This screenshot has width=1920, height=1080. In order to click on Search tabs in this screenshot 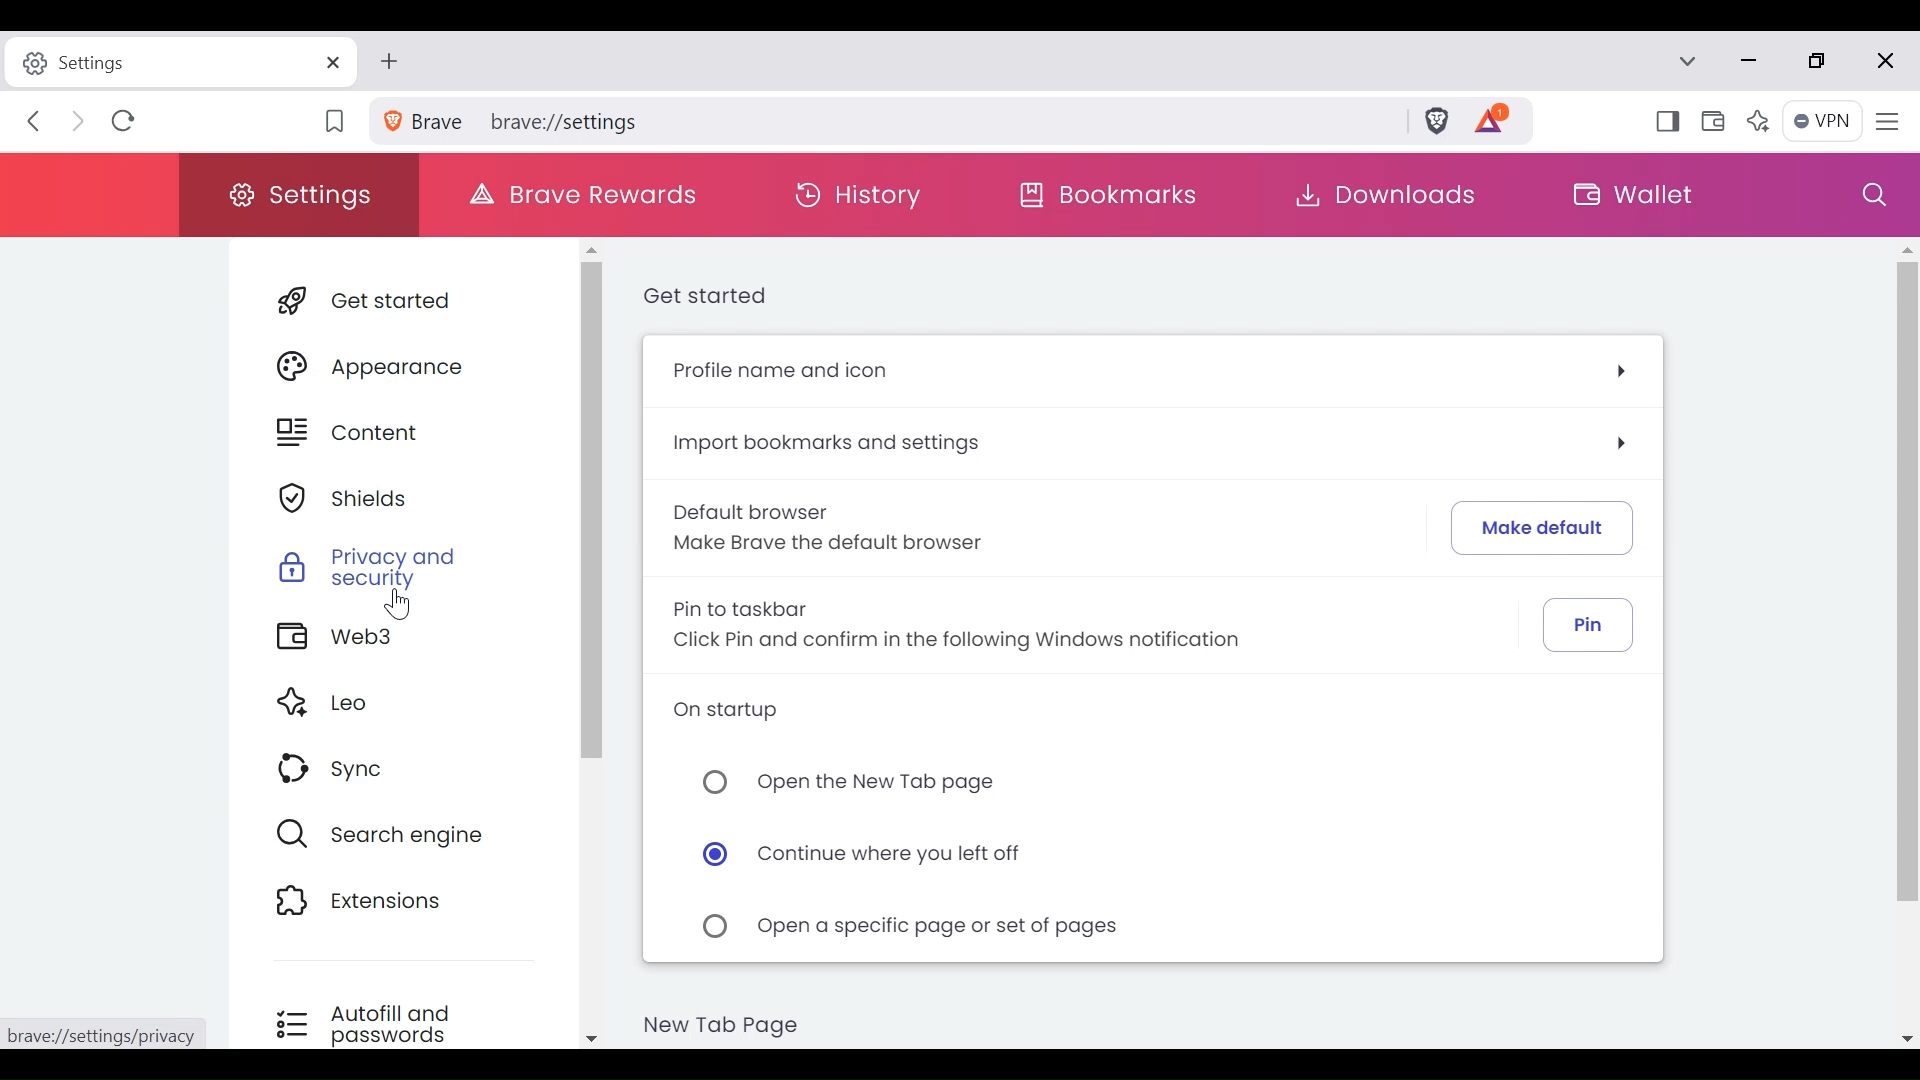, I will do `click(1693, 63)`.